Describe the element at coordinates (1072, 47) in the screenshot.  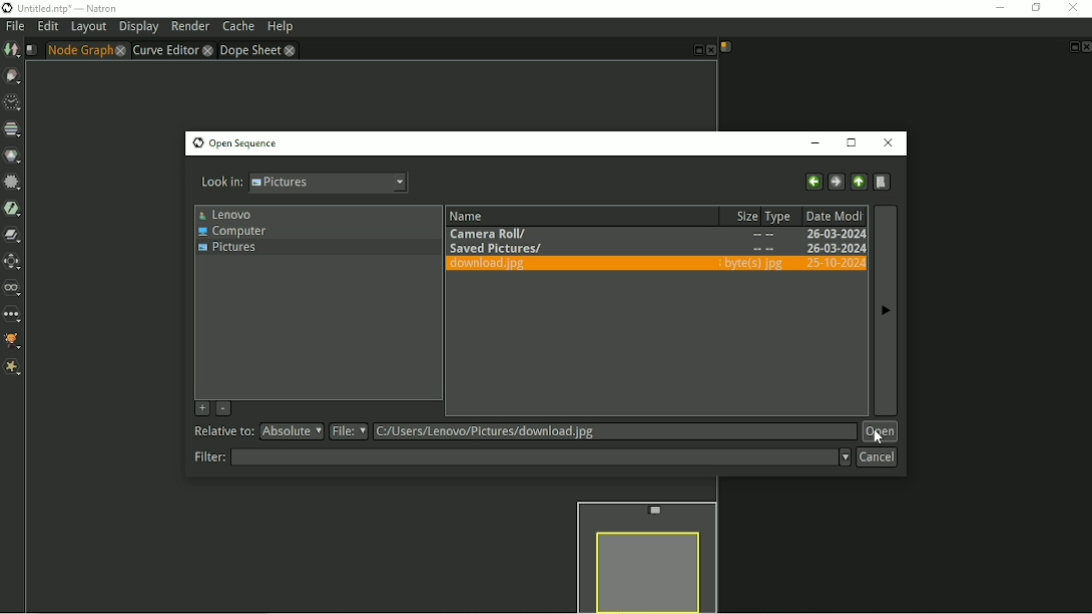
I see `Float pane` at that location.